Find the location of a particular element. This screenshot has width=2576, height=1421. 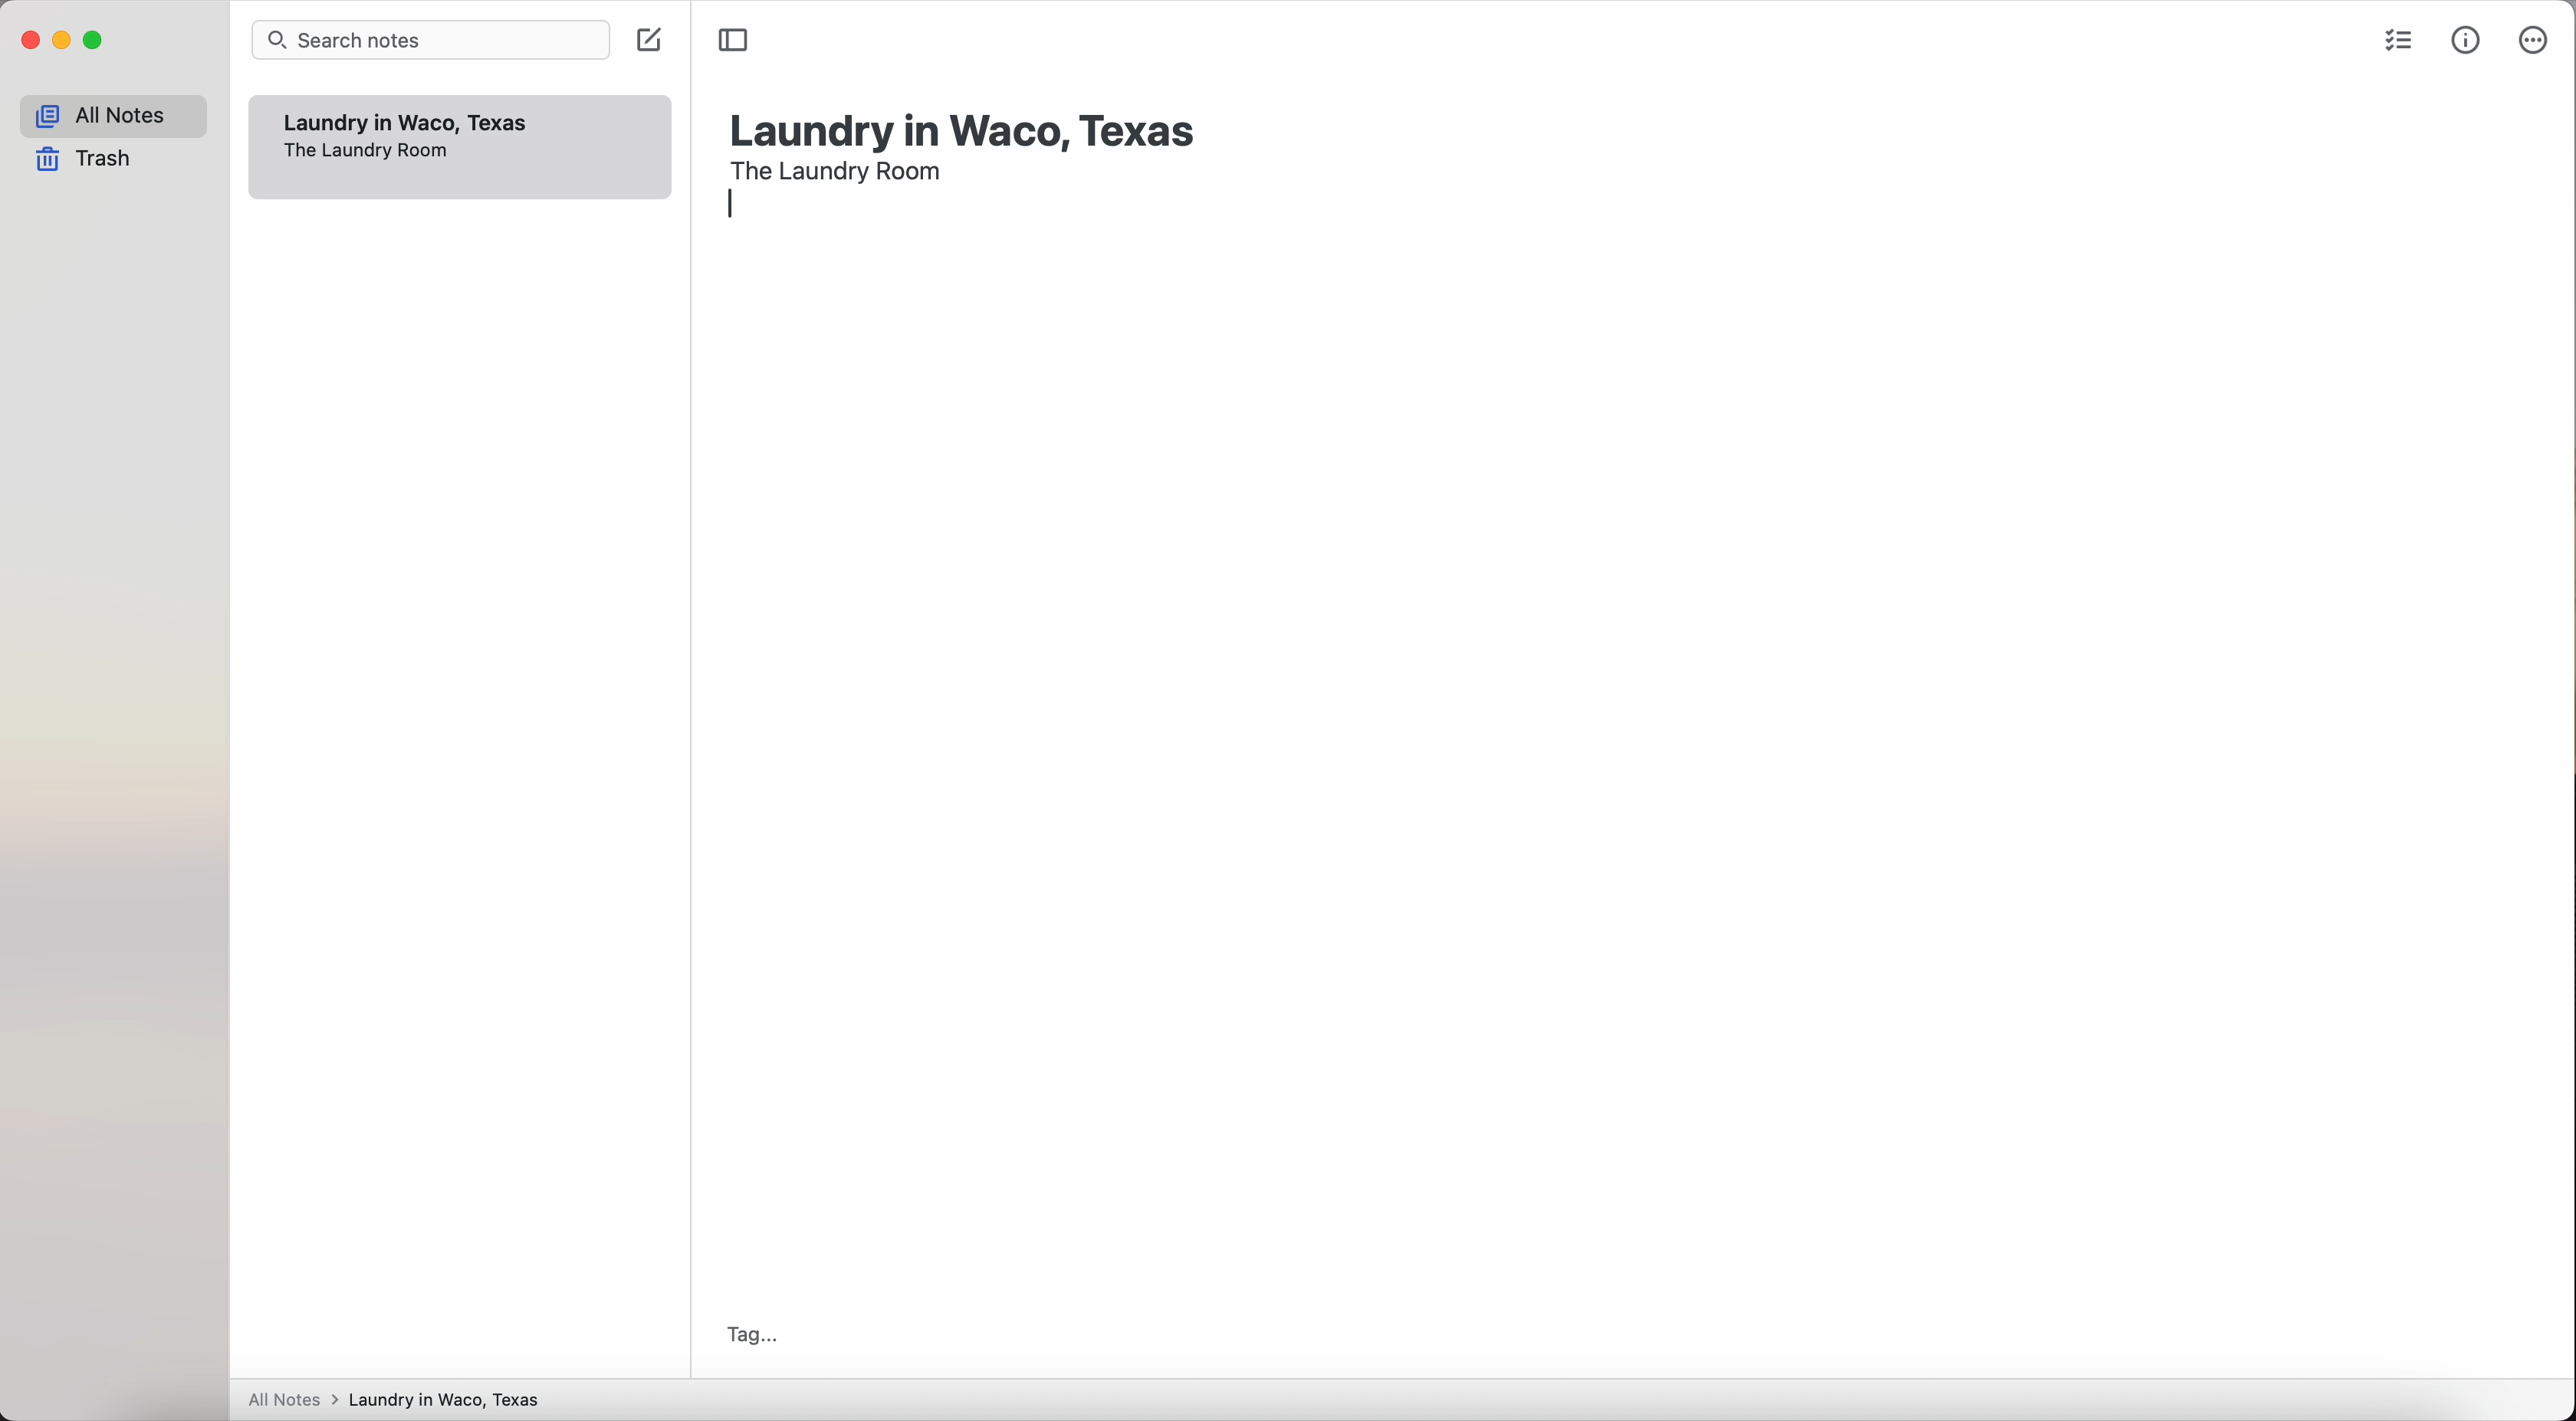

minimize app is located at coordinates (63, 40).